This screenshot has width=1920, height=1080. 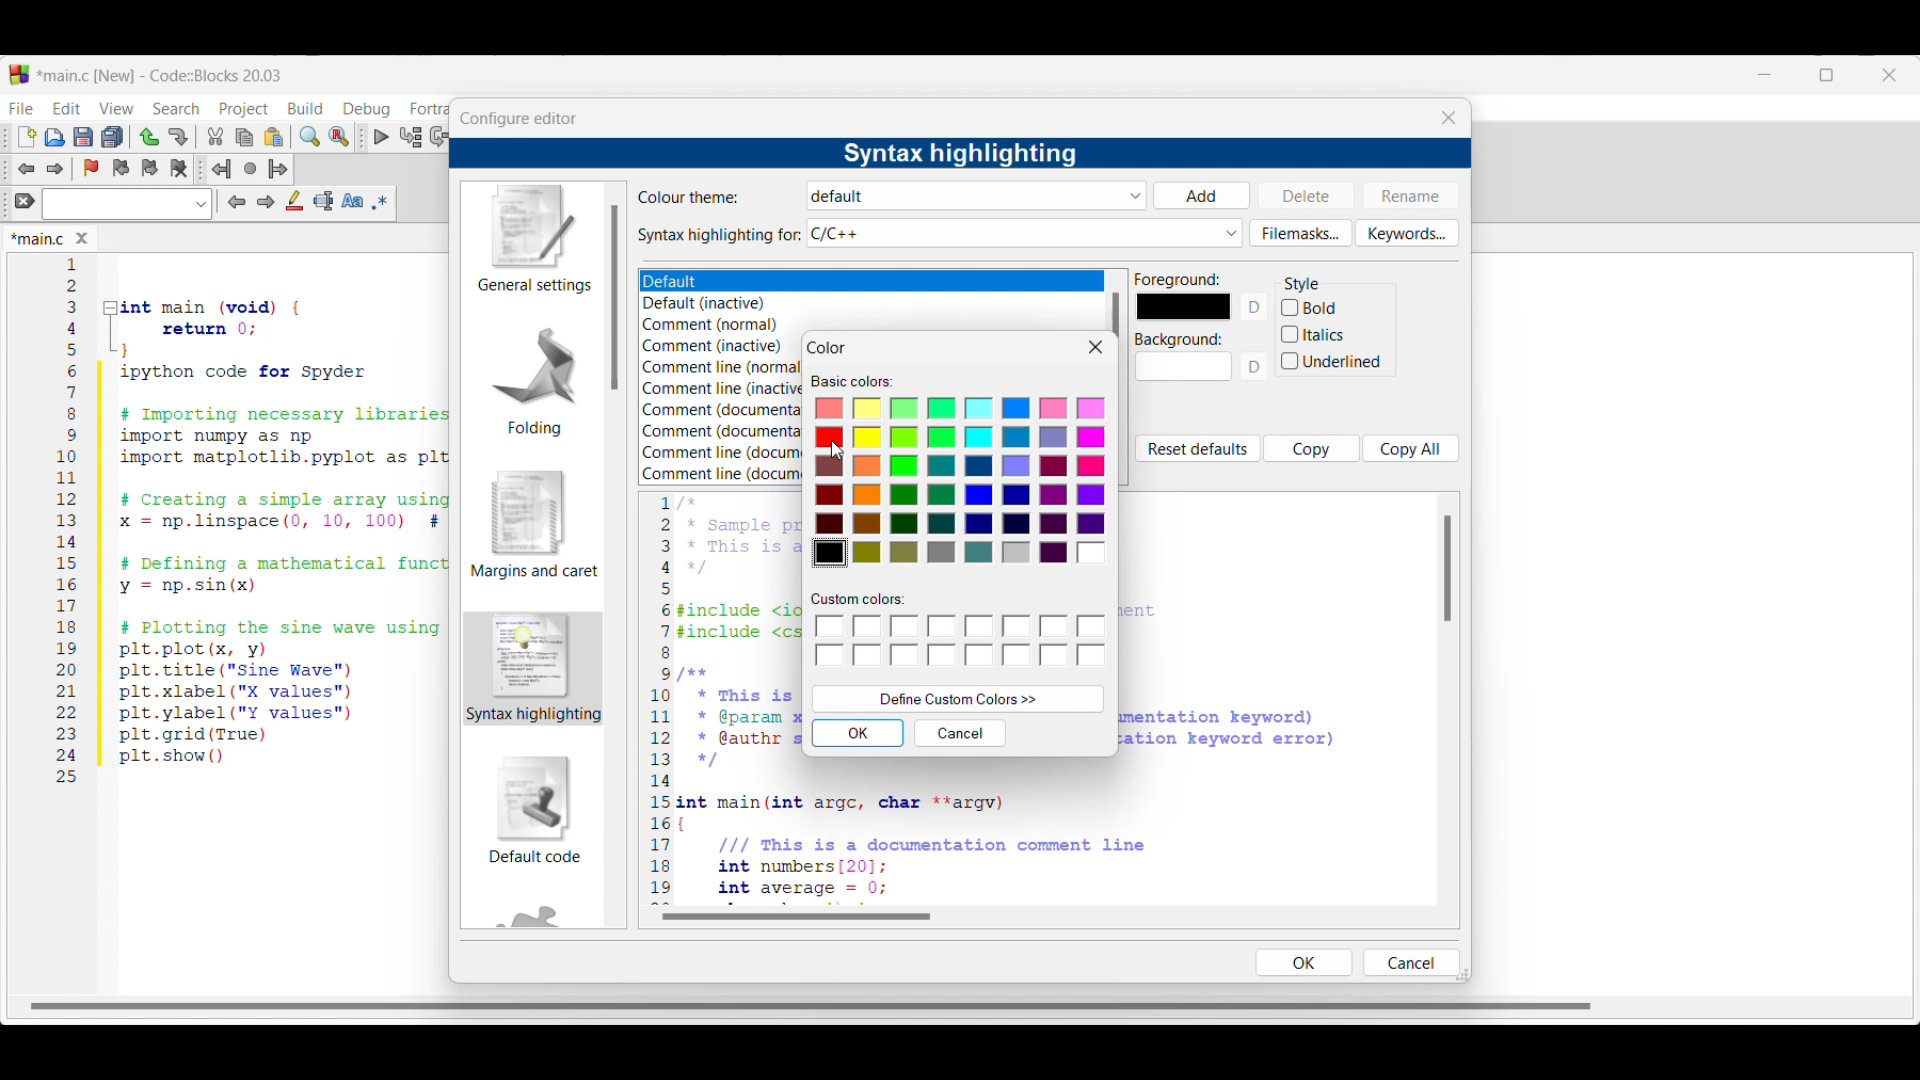 What do you see at coordinates (959, 699) in the screenshot?
I see `Define custom colors` at bounding box center [959, 699].